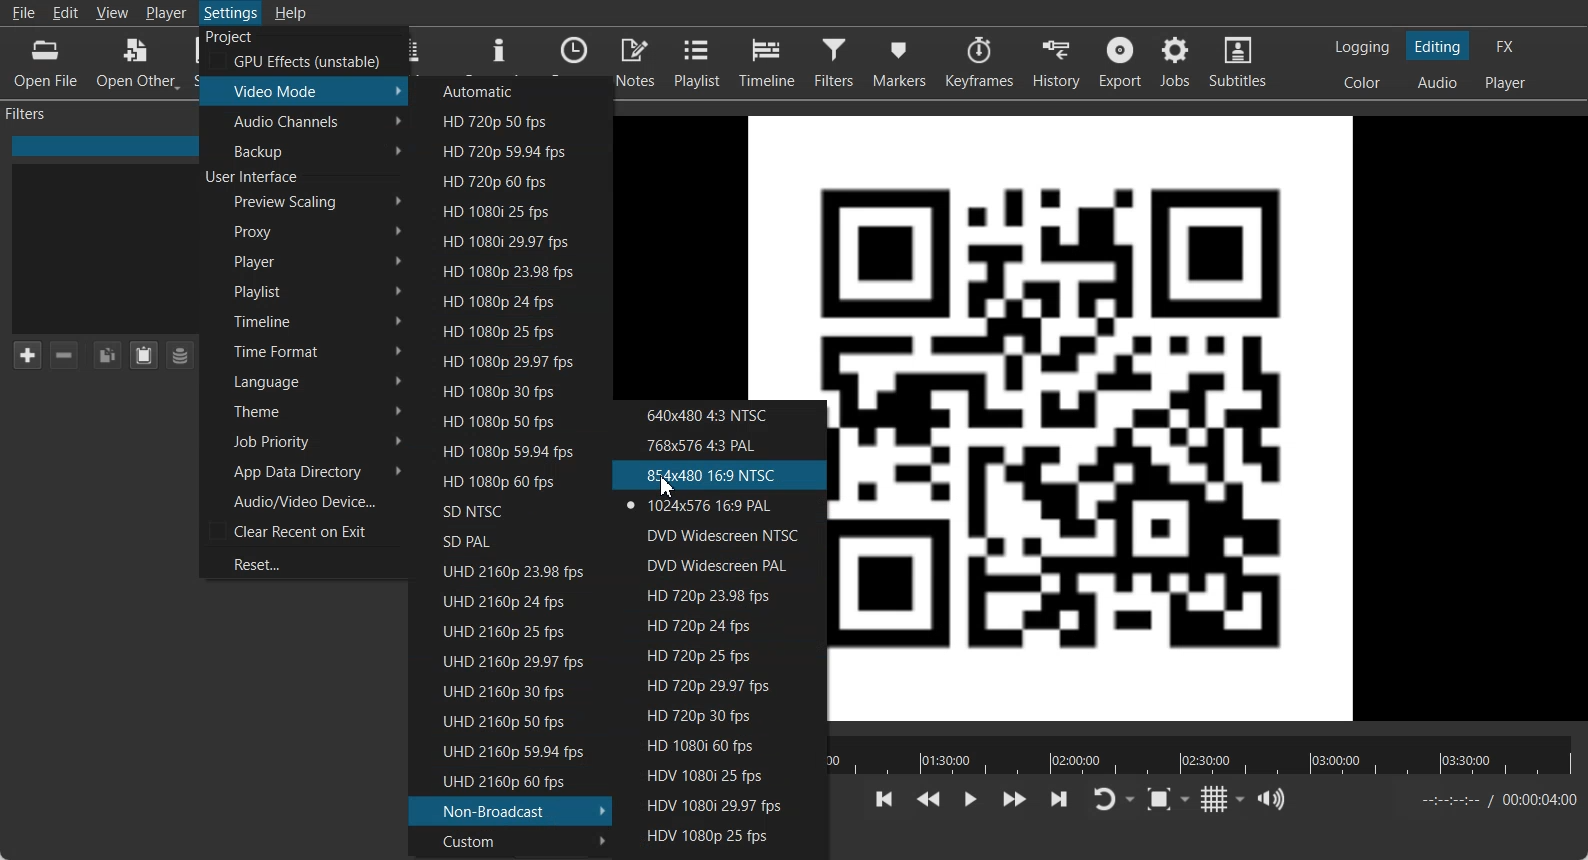  I want to click on Skip to the next point, so click(1058, 799).